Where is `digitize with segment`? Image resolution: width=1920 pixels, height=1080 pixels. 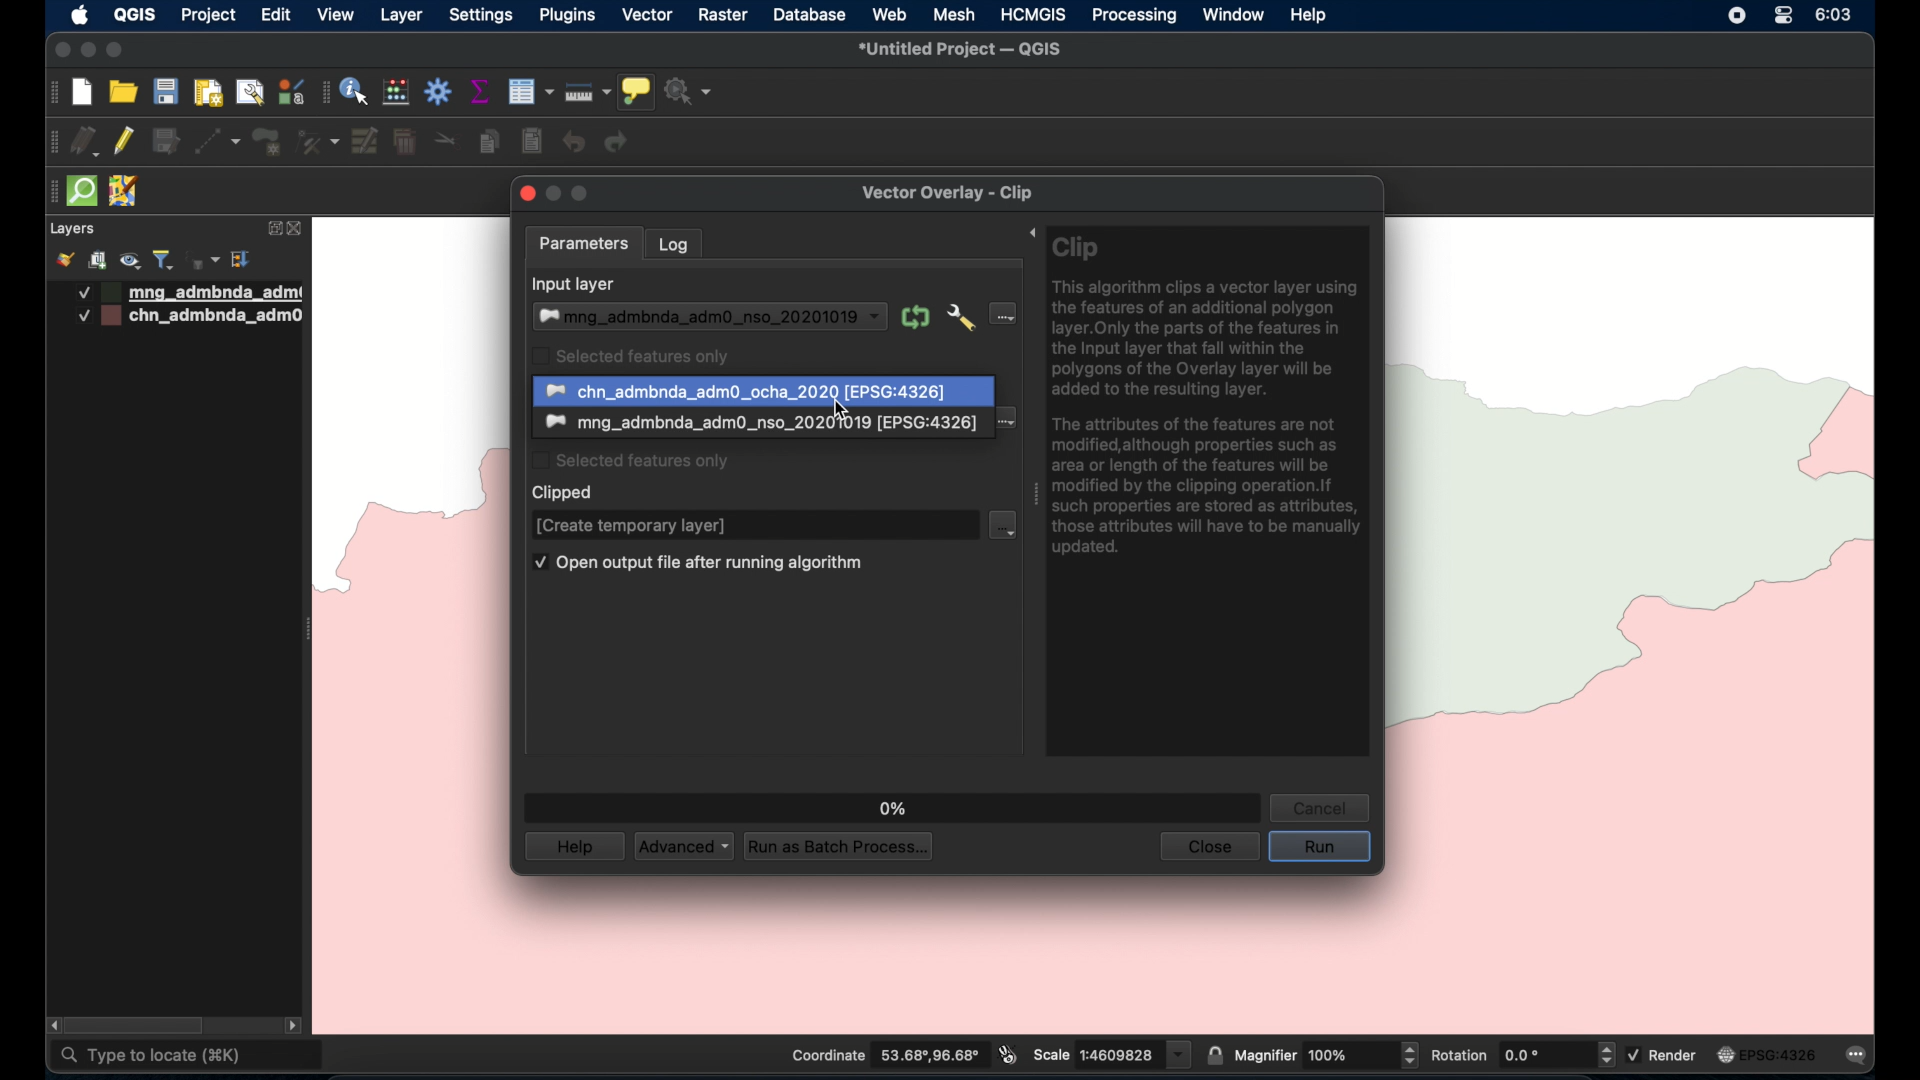 digitize with segment is located at coordinates (217, 142).